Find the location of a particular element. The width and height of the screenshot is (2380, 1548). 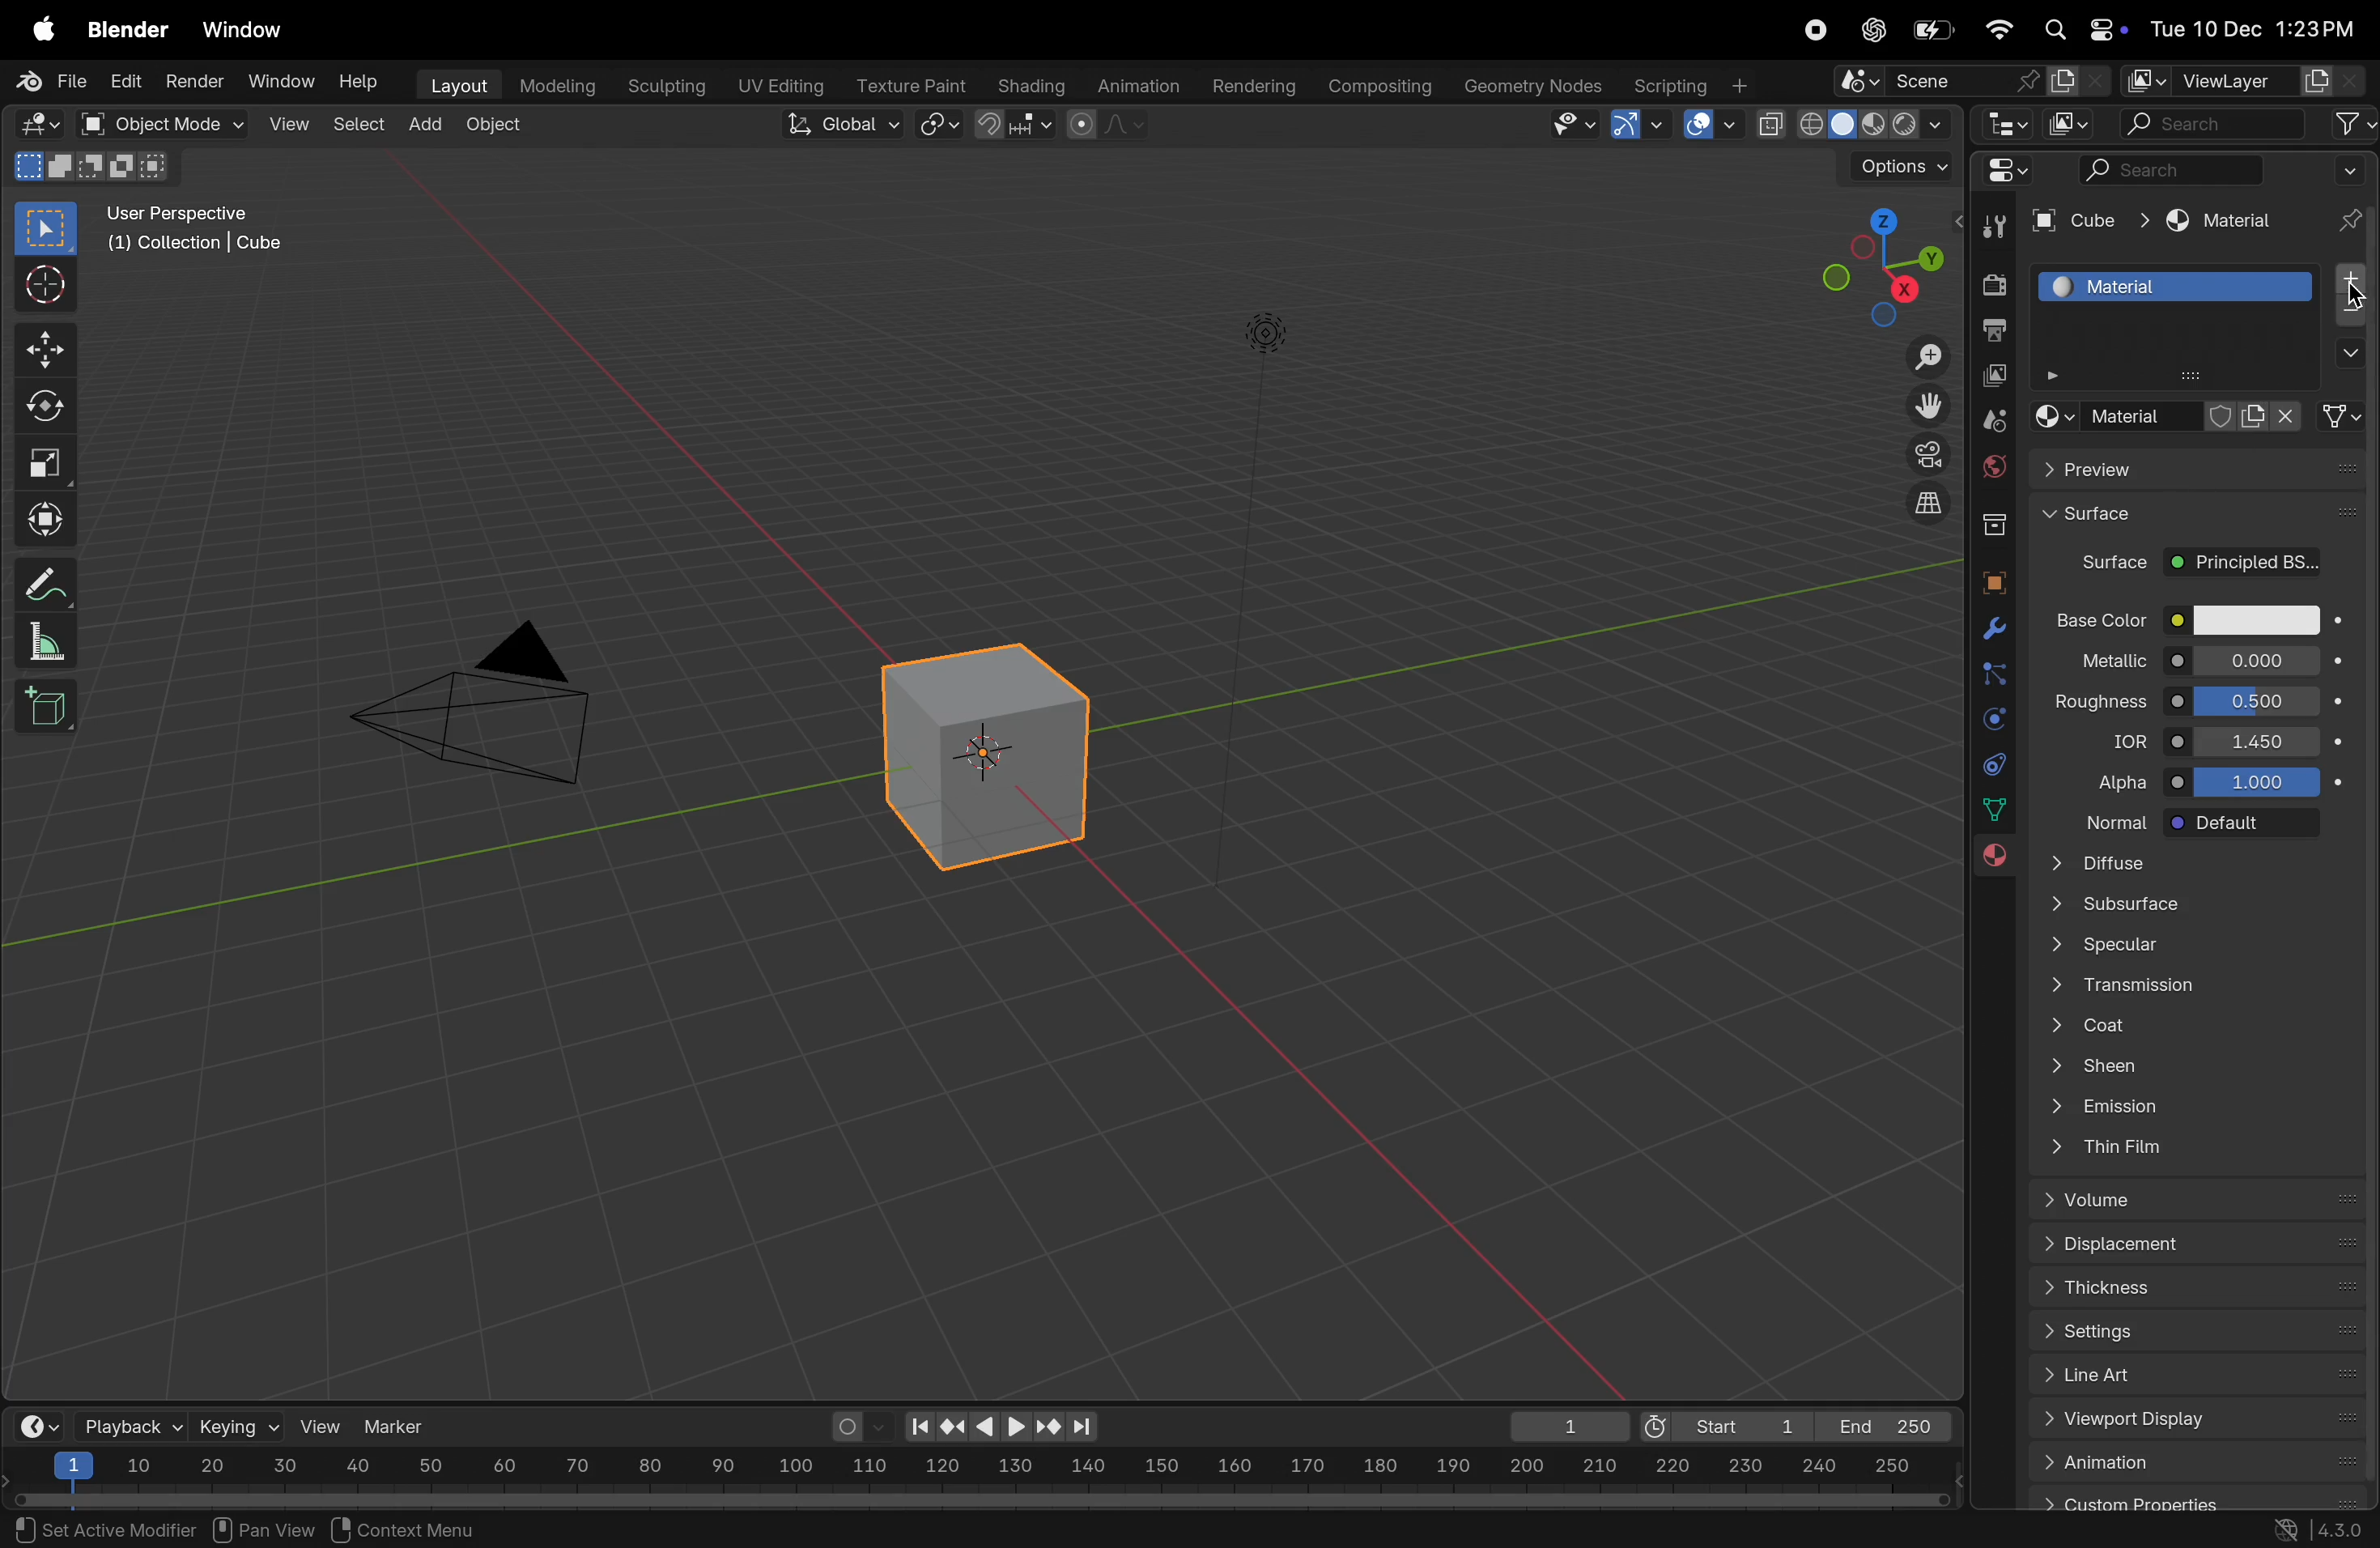

cube is located at coordinates (2347, 417).